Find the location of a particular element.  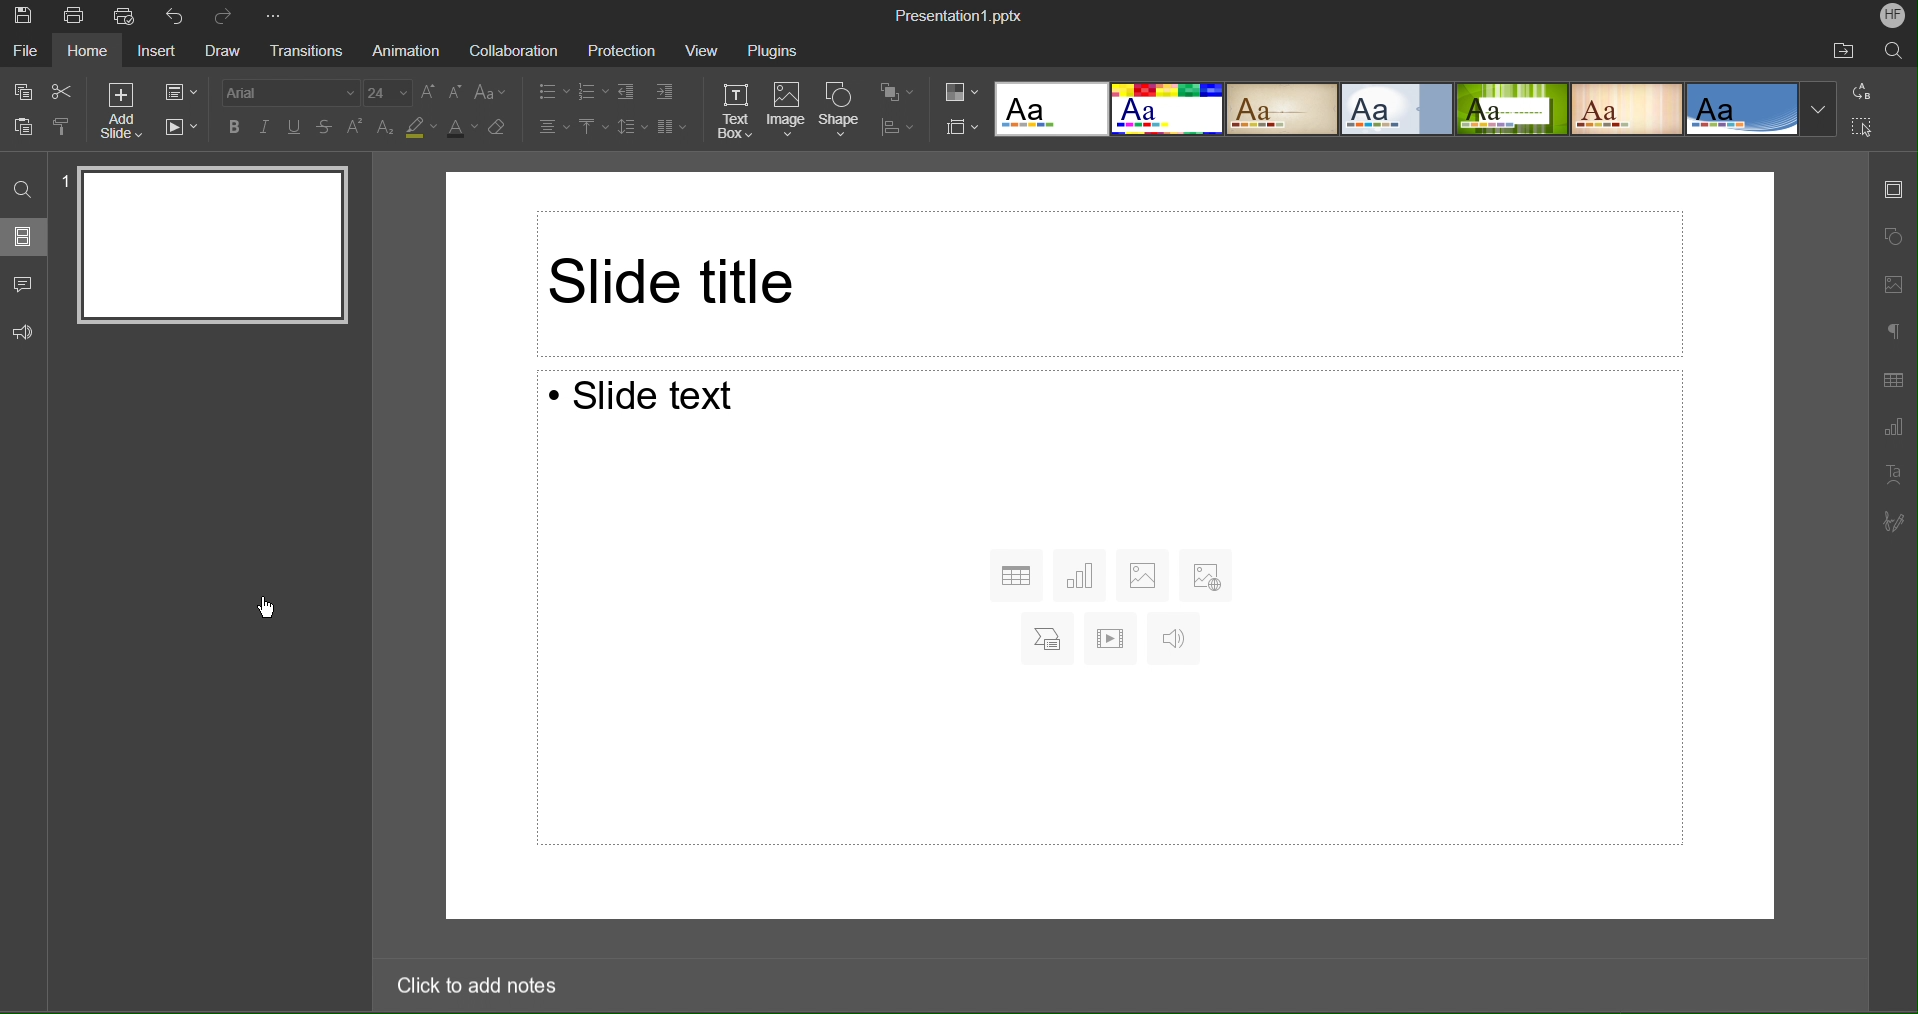

font color is located at coordinates (463, 130).